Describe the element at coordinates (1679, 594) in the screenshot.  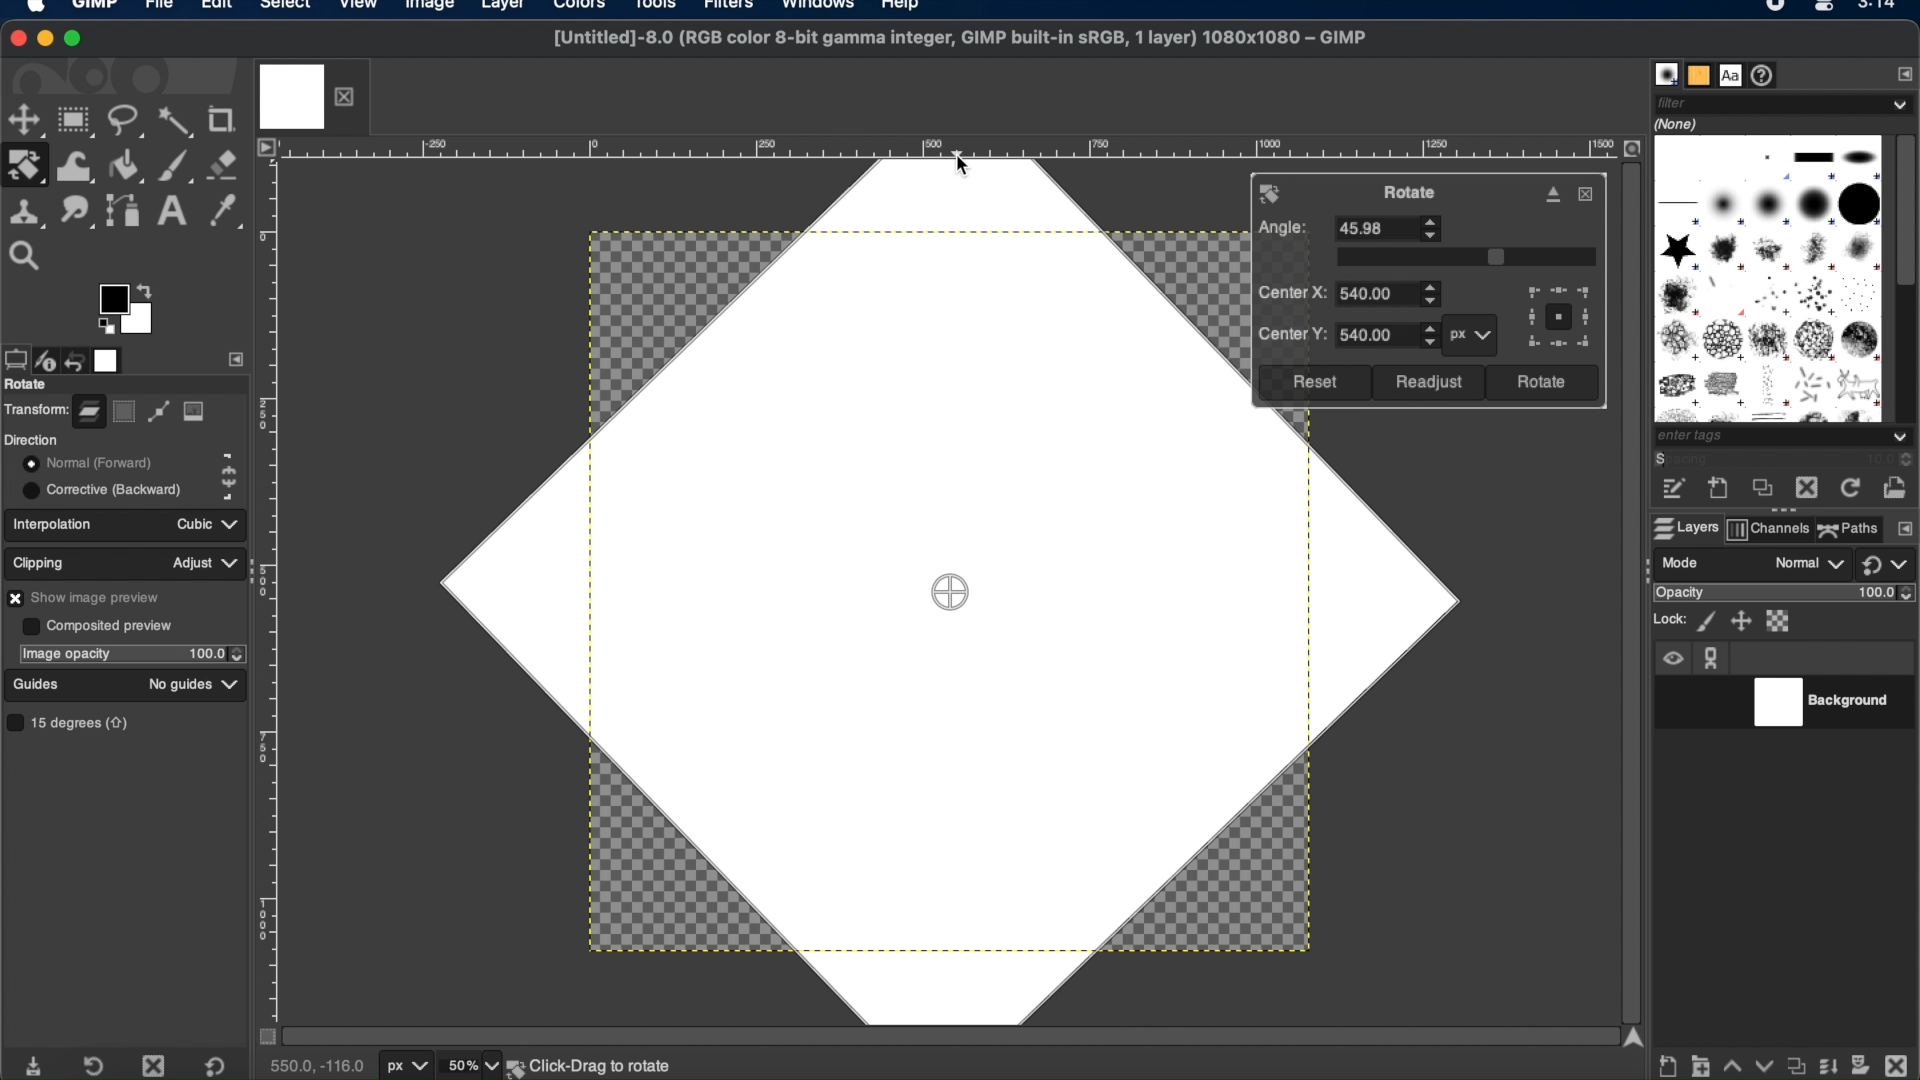
I see `opacity` at that location.